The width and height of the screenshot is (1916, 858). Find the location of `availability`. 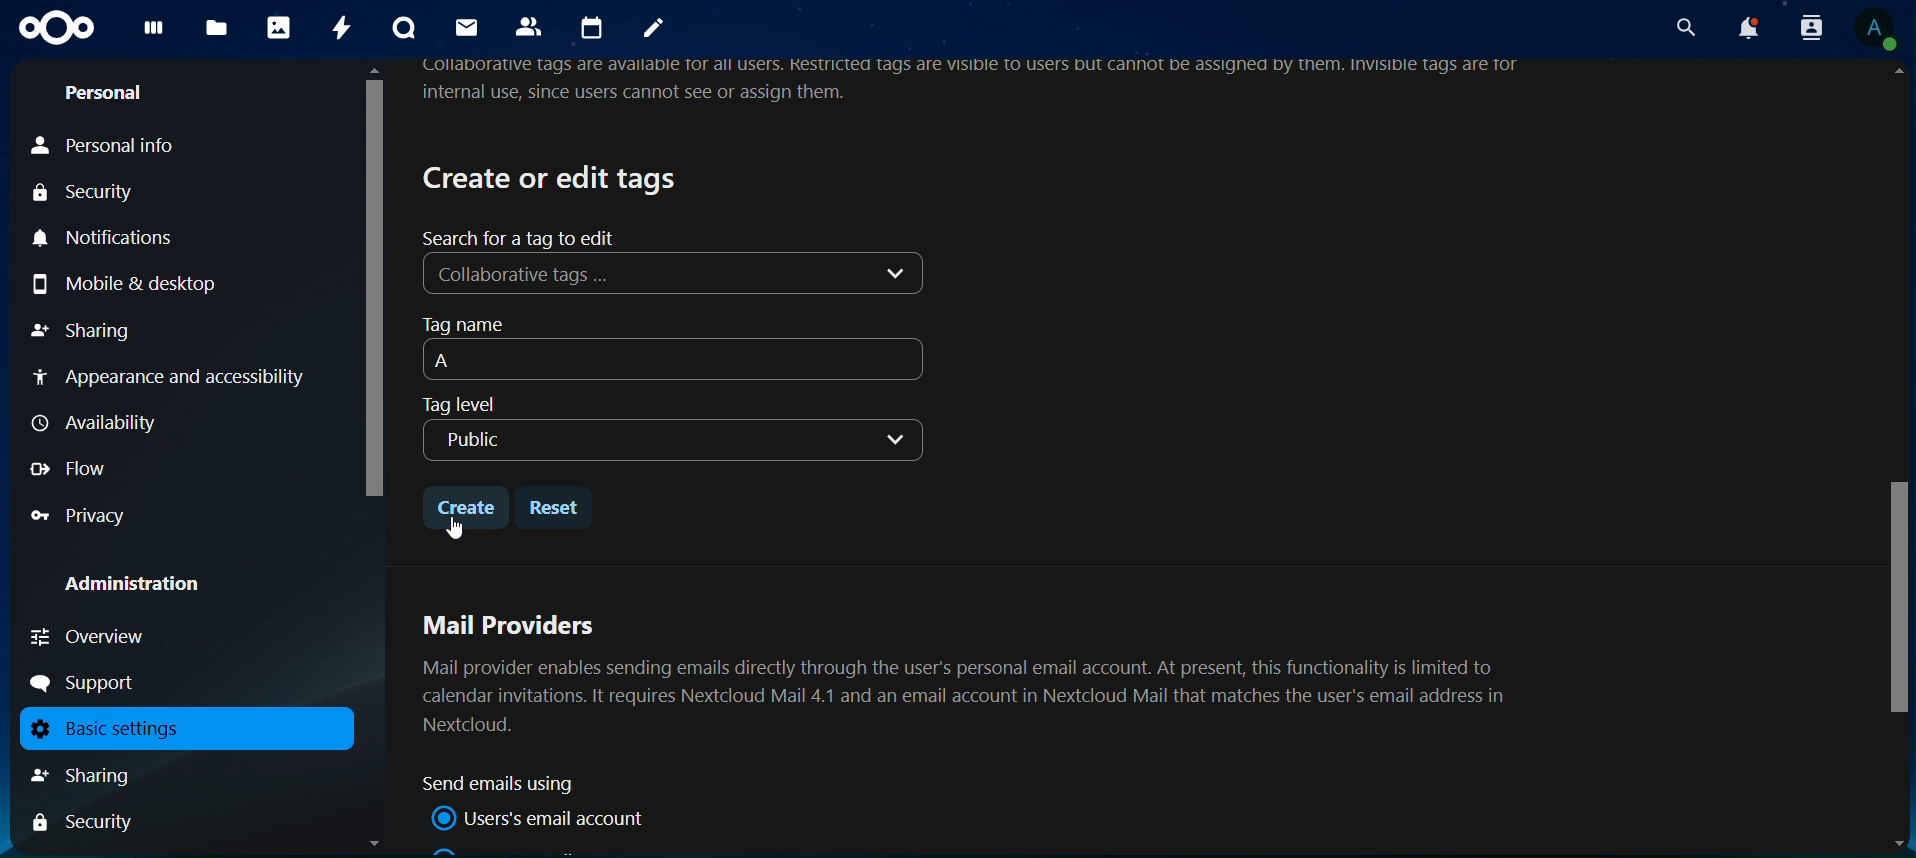

availability is located at coordinates (101, 423).